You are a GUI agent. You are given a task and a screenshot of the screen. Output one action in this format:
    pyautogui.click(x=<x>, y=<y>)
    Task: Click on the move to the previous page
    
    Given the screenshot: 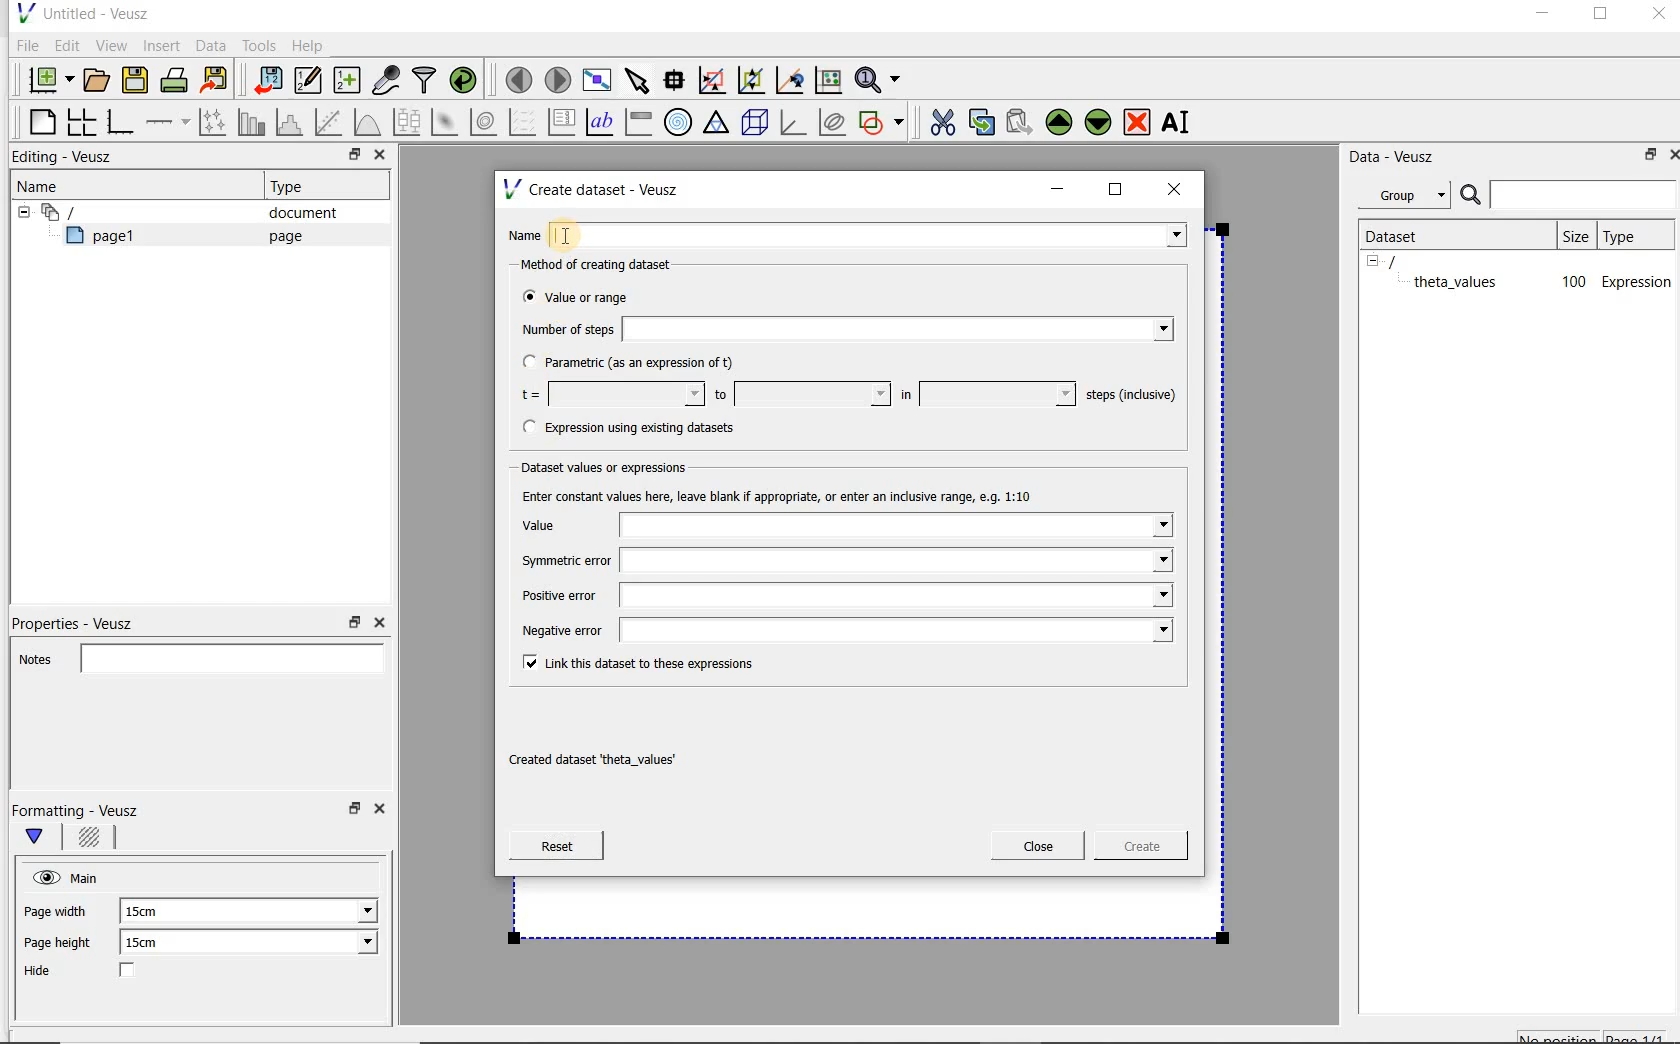 What is the action you would take?
    pyautogui.click(x=520, y=77)
    